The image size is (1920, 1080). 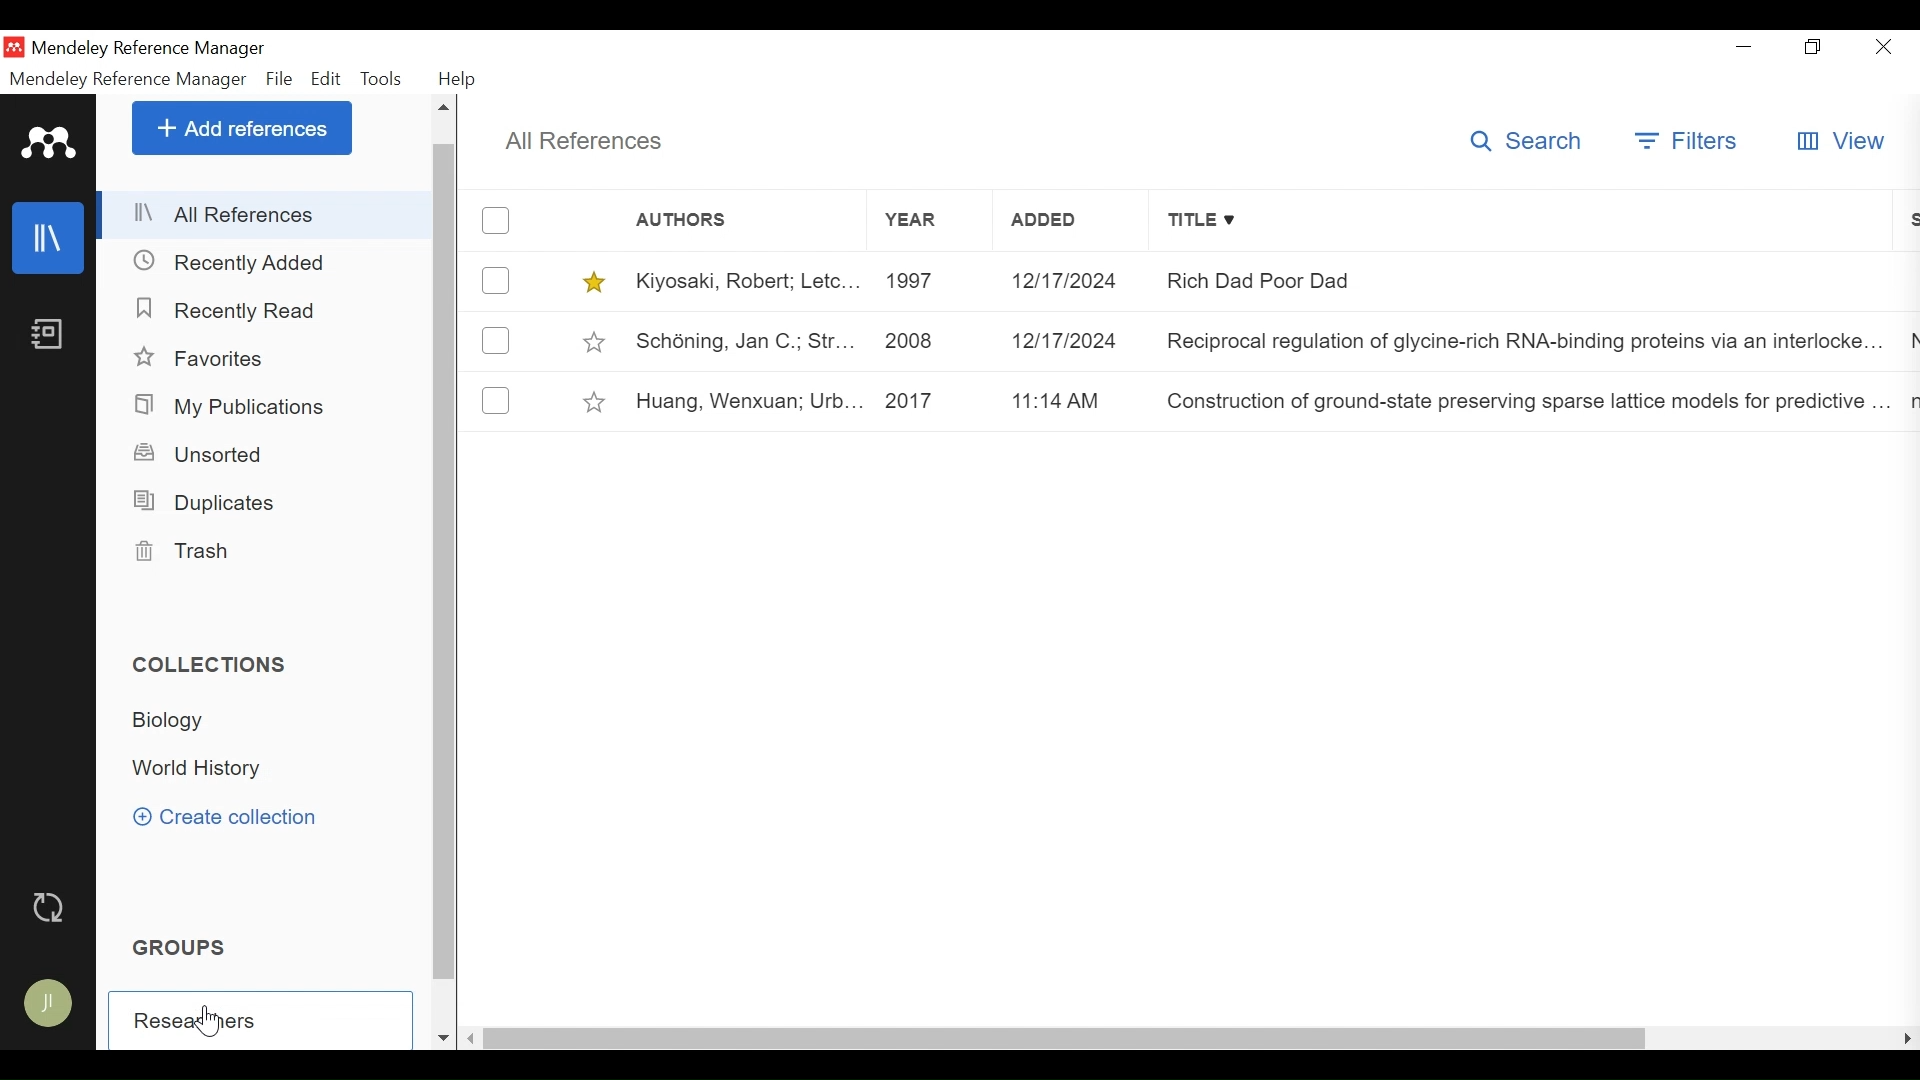 I want to click on Scroll down, so click(x=446, y=1037).